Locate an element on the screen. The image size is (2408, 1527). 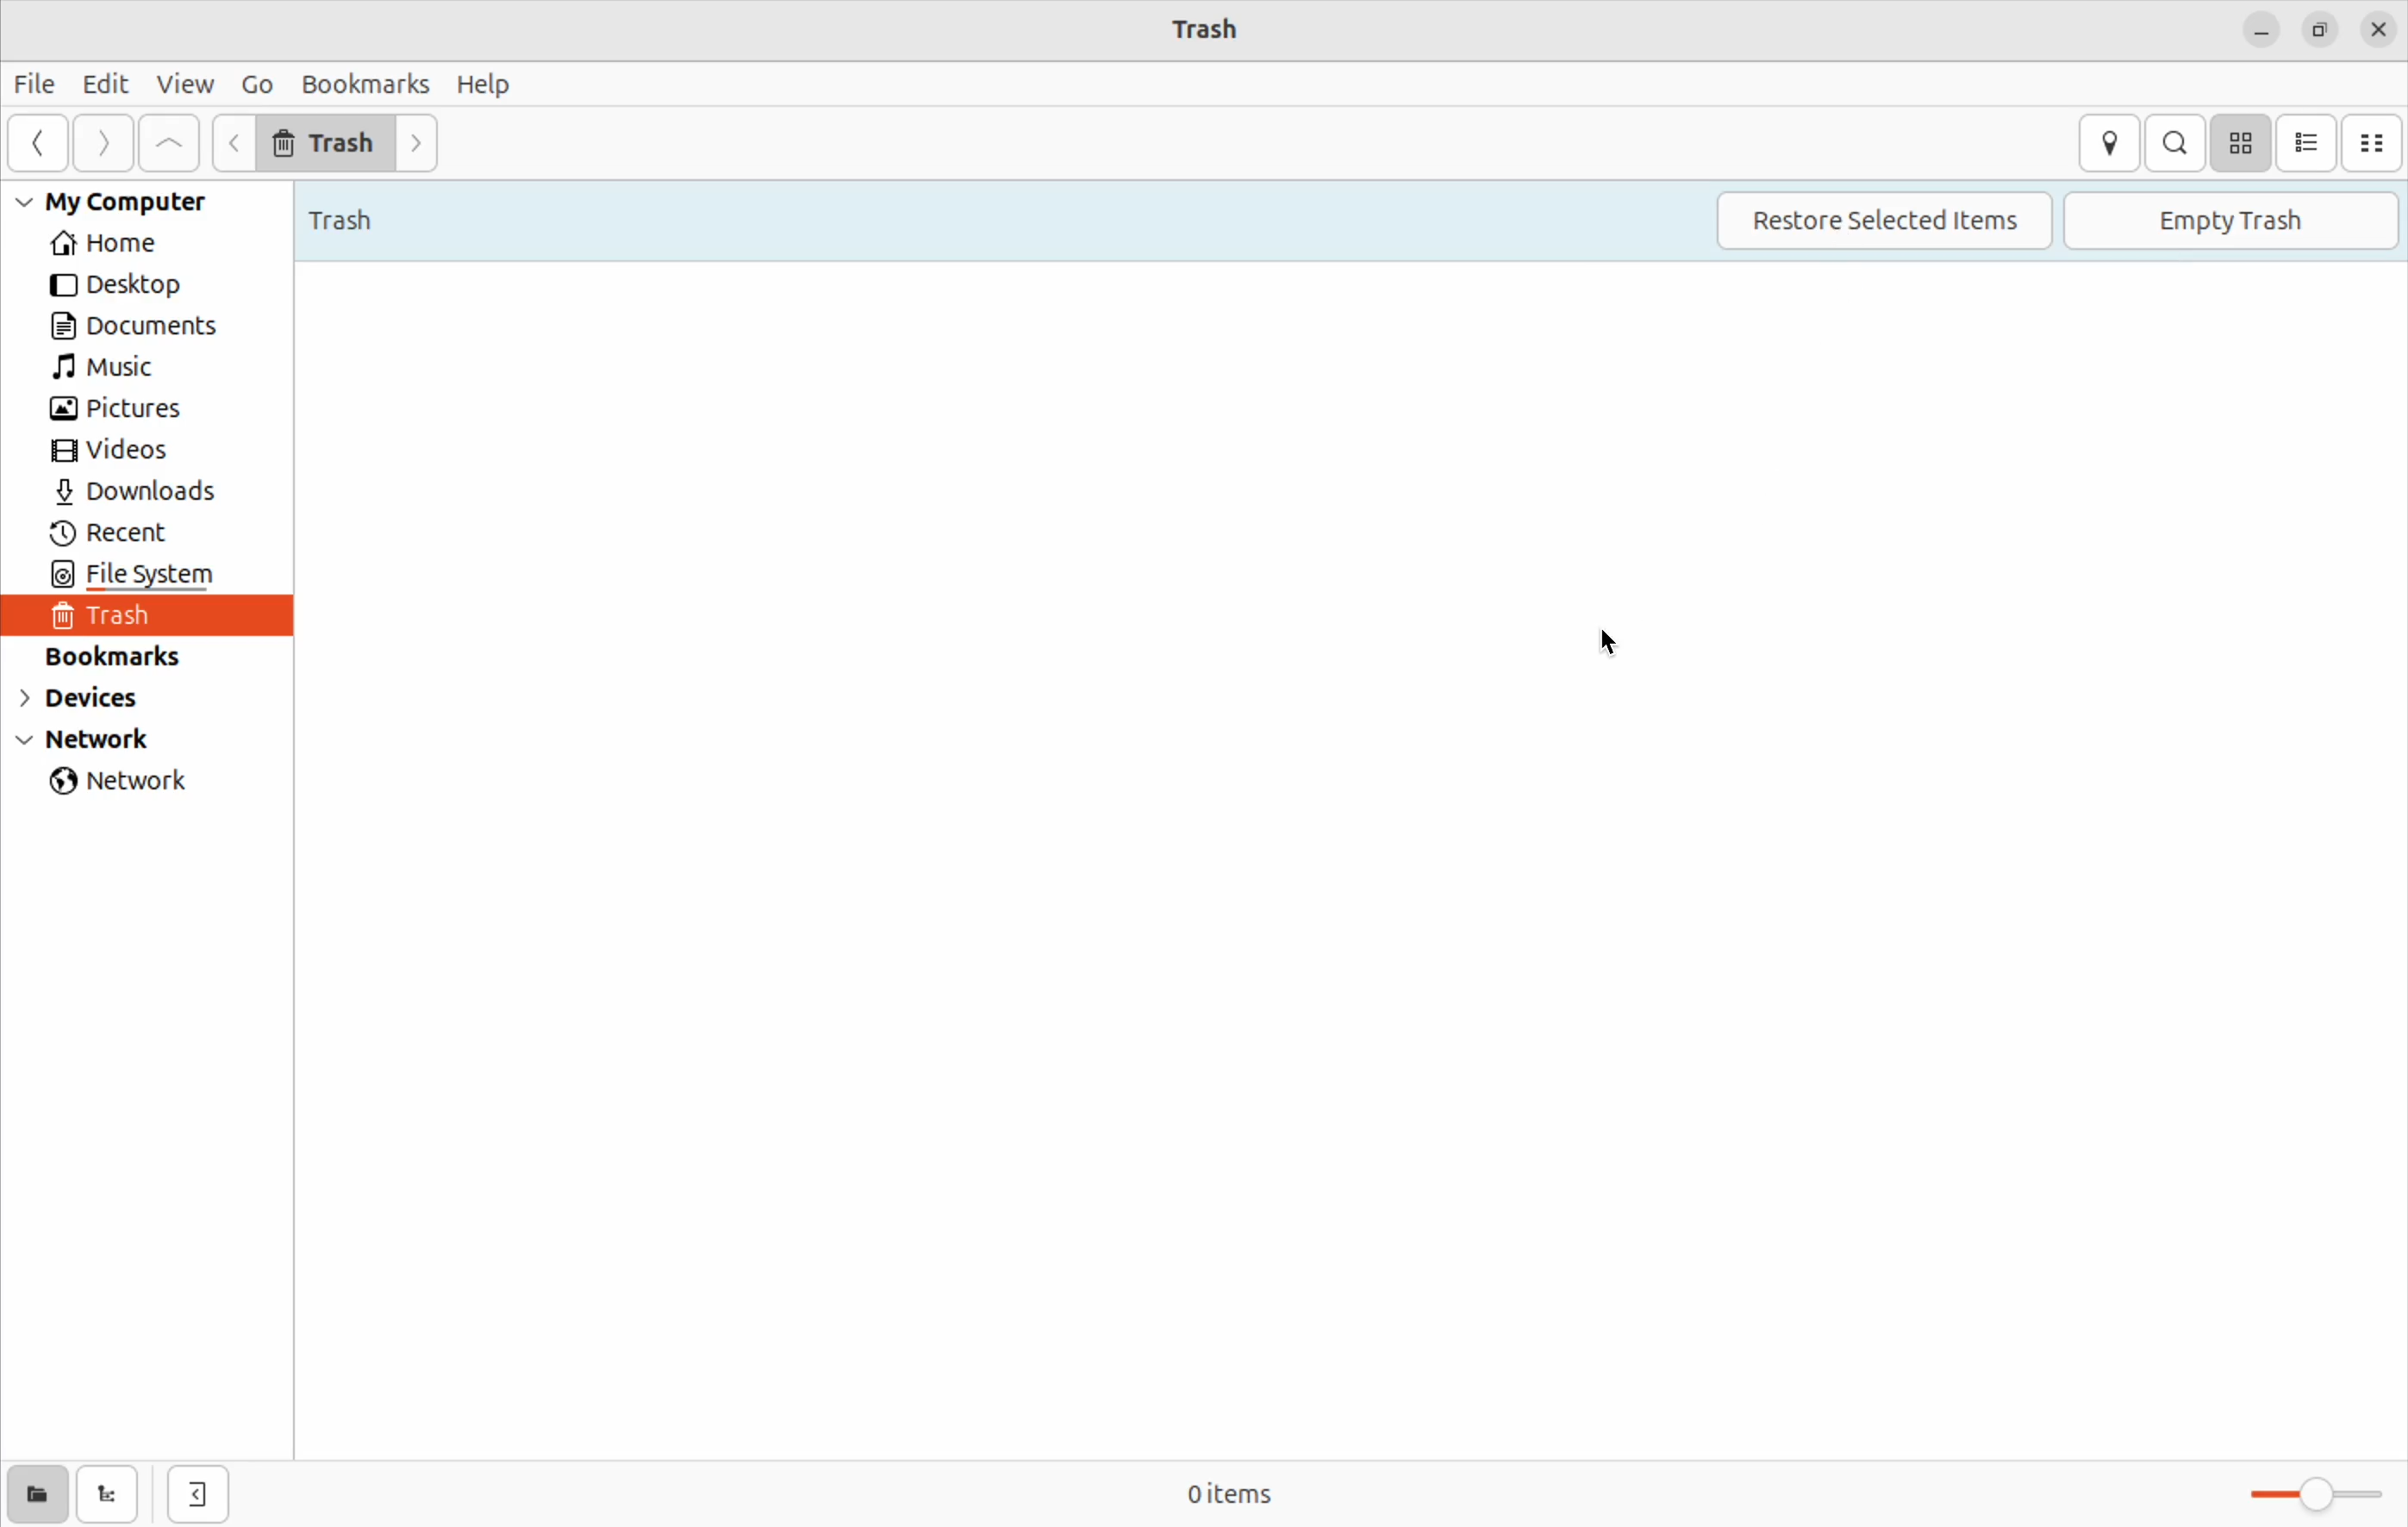
help is located at coordinates (485, 83).